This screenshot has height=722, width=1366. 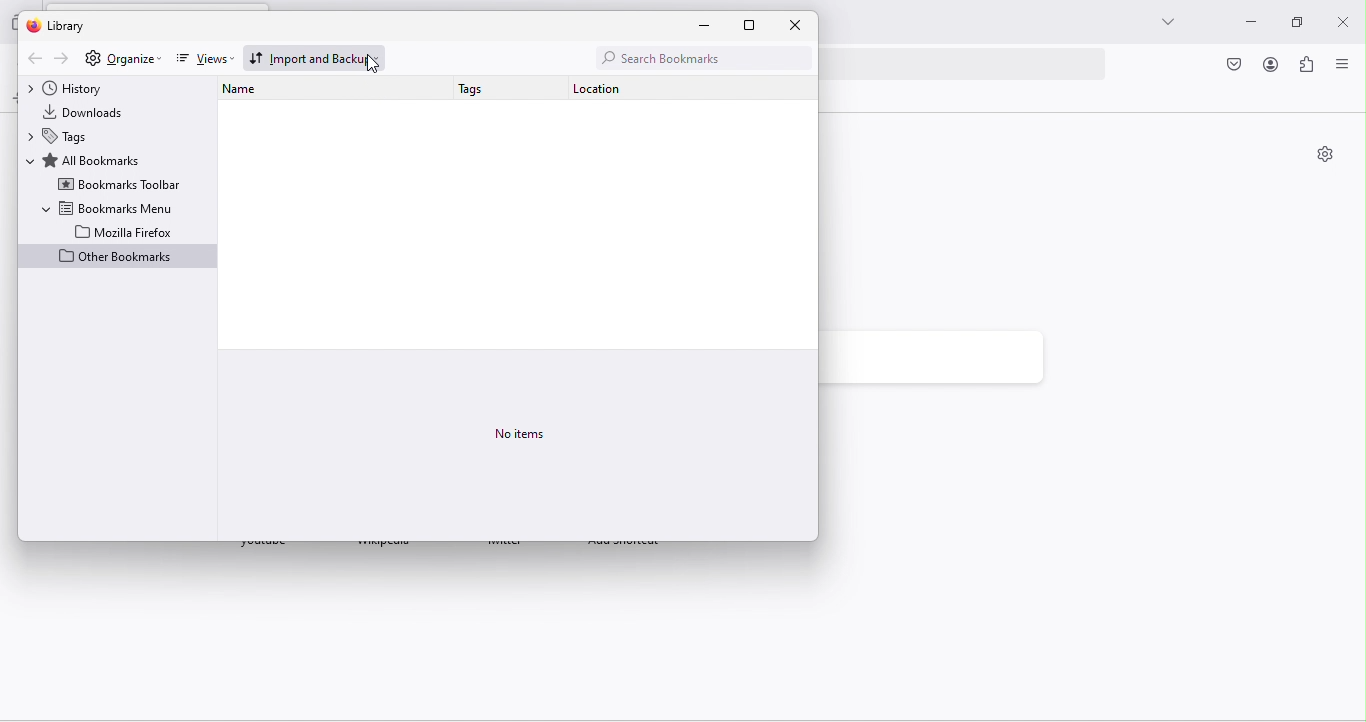 I want to click on maximize, so click(x=759, y=25).